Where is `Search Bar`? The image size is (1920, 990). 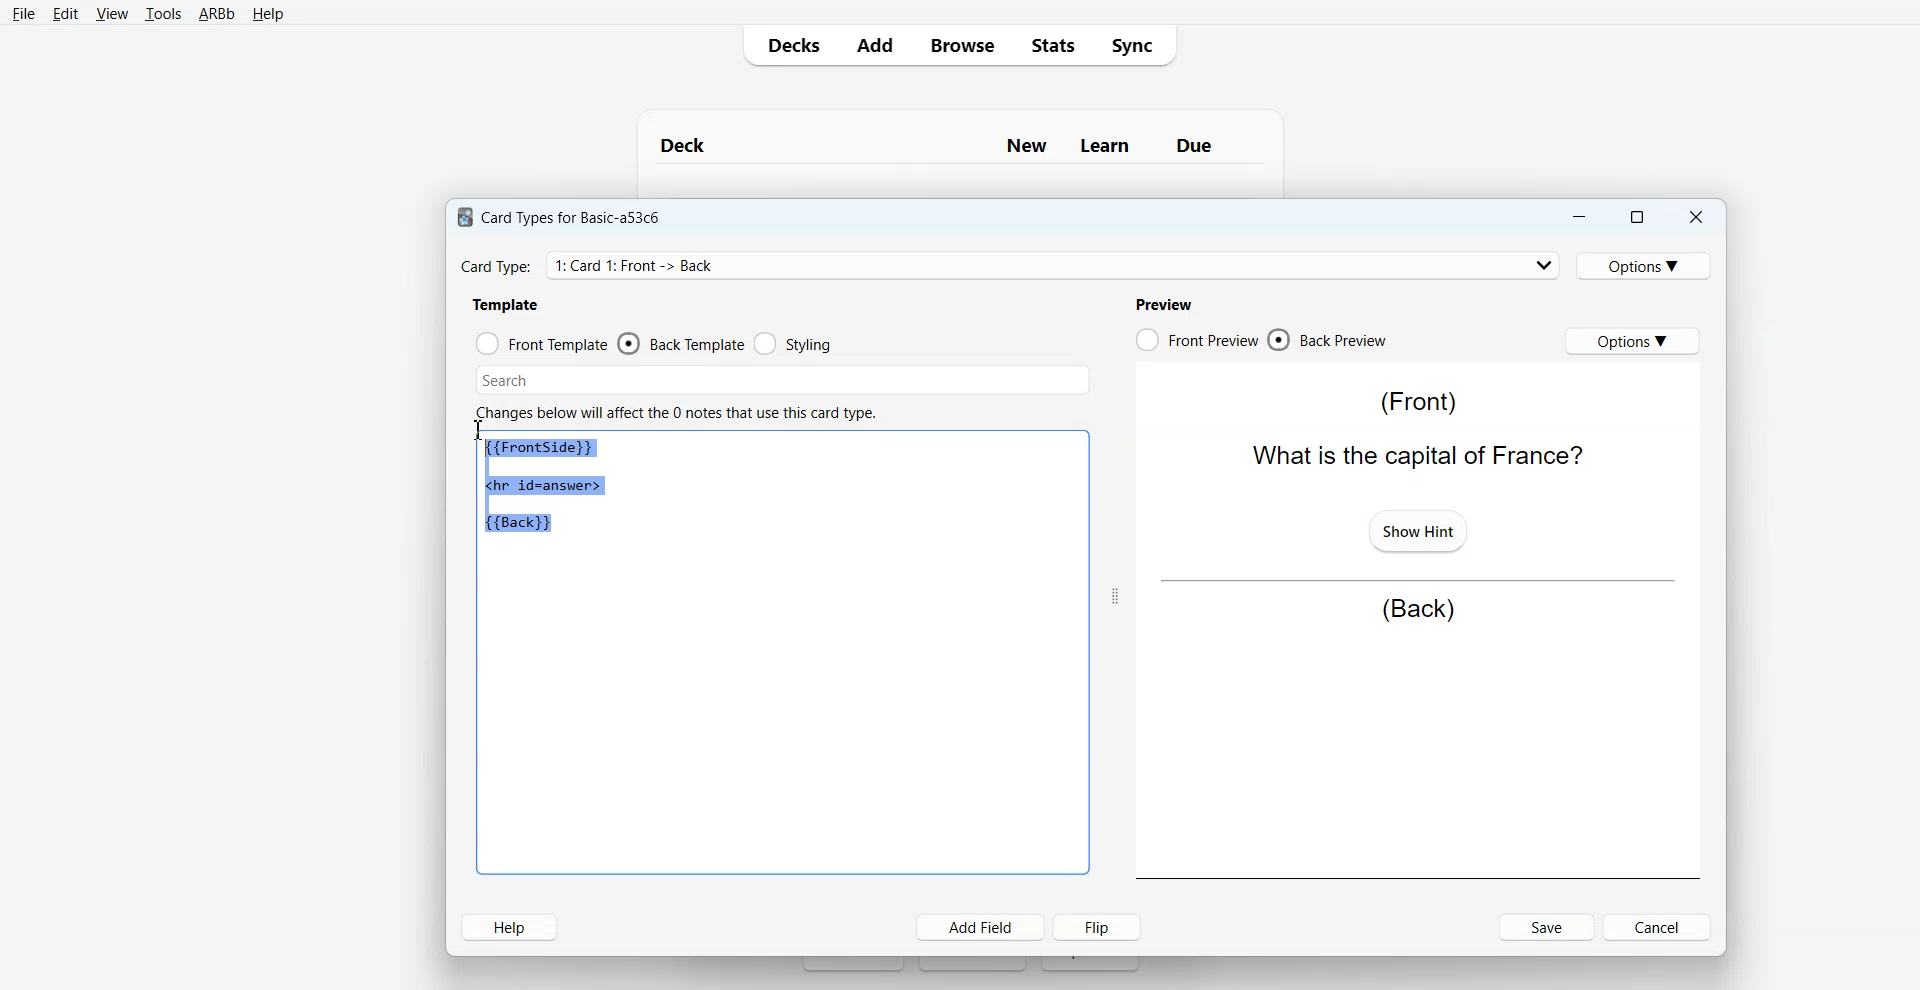
Search Bar is located at coordinates (783, 380).